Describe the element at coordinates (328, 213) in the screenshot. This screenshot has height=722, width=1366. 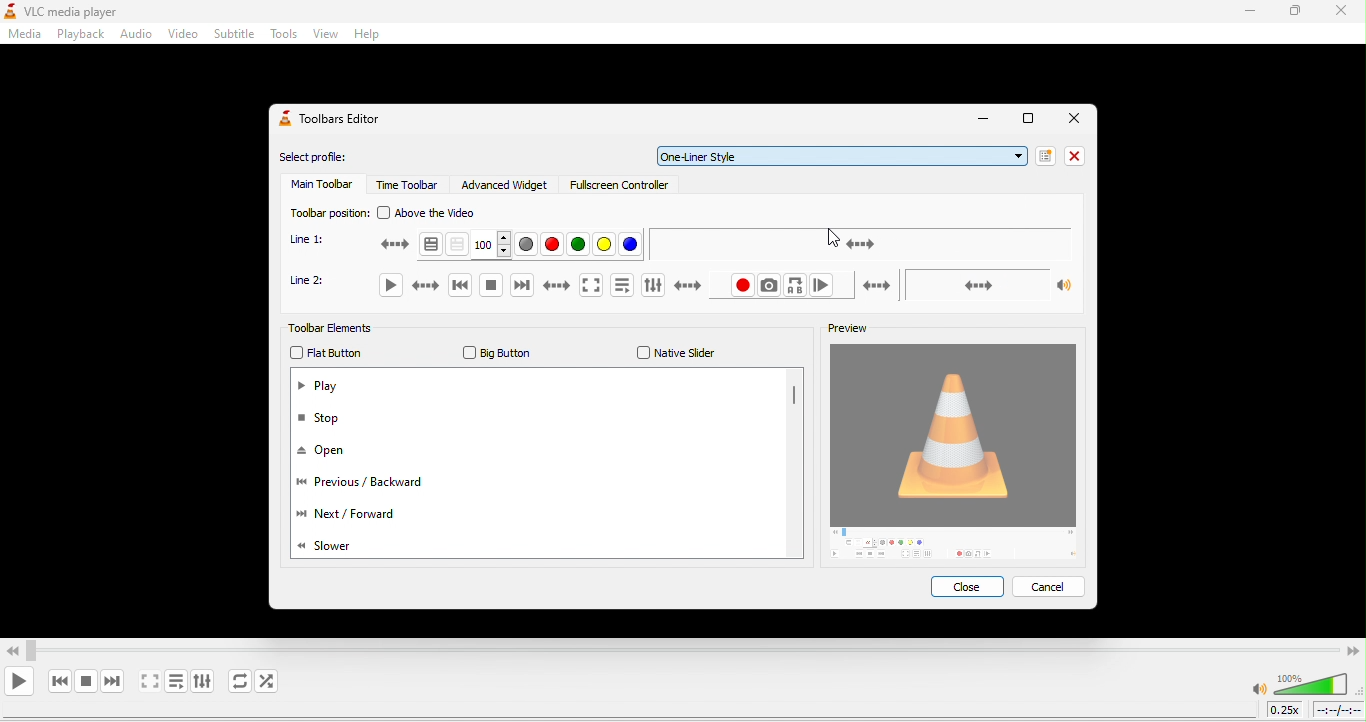
I see `toolbar position` at that location.